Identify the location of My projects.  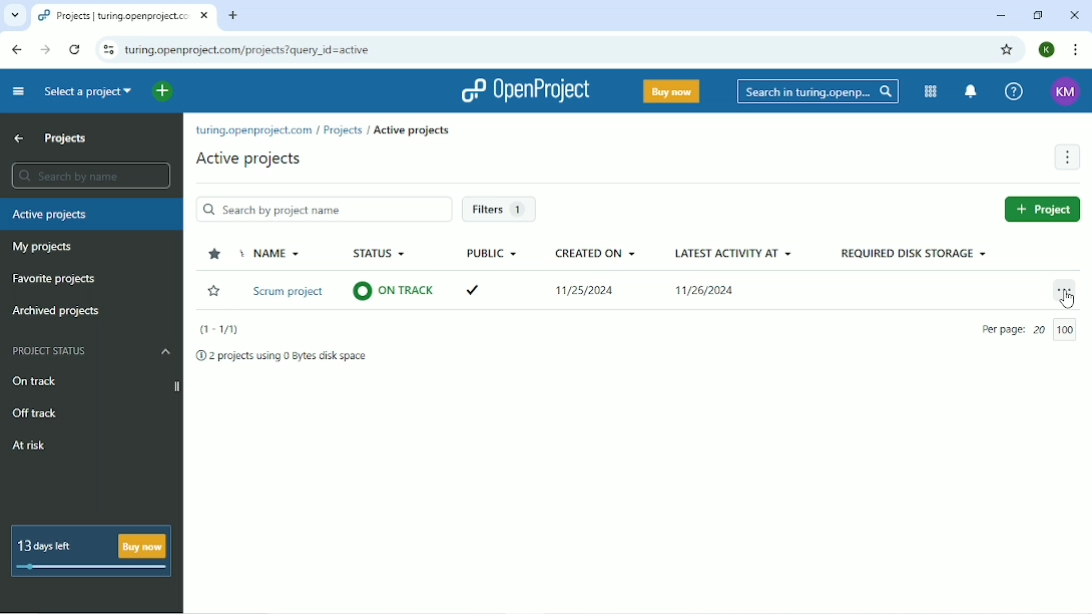
(42, 248).